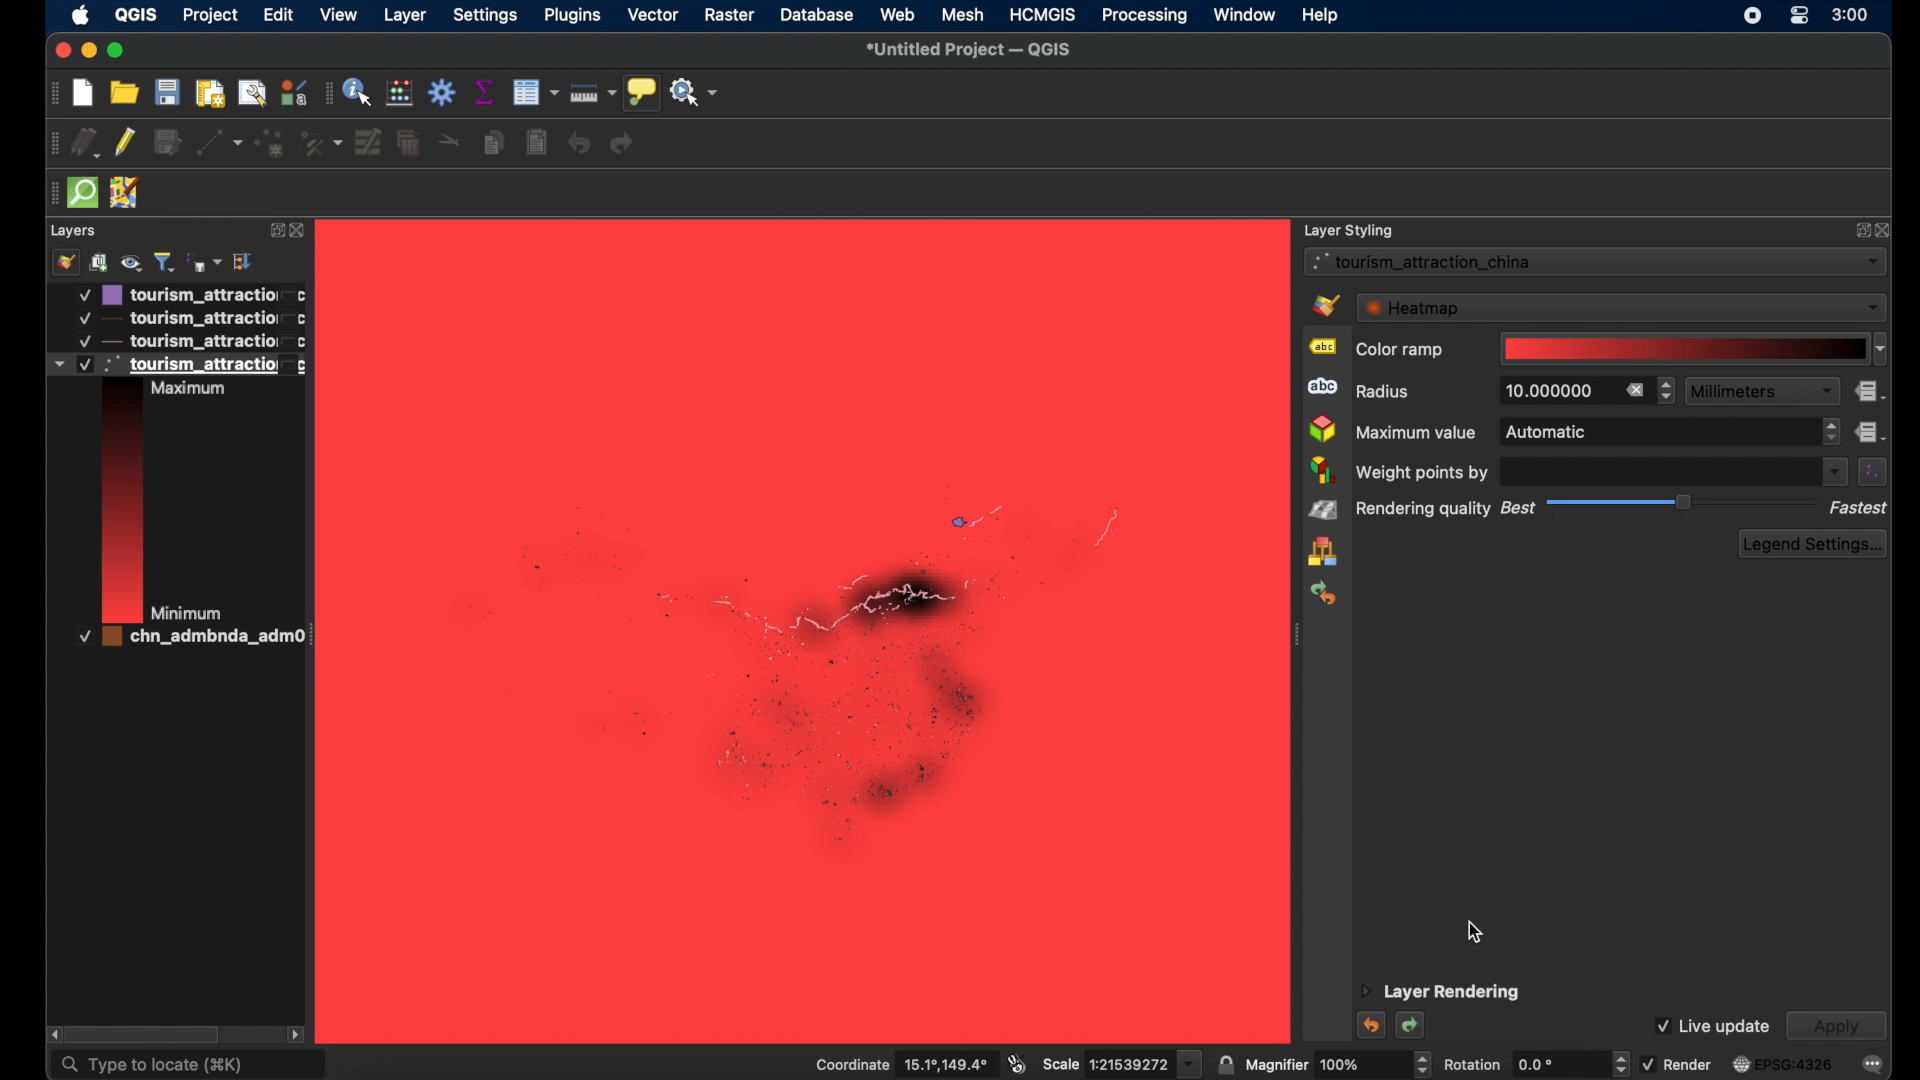 Image resolution: width=1920 pixels, height=1080 pixels. I want to click on drag. handle, so click(324, 94).